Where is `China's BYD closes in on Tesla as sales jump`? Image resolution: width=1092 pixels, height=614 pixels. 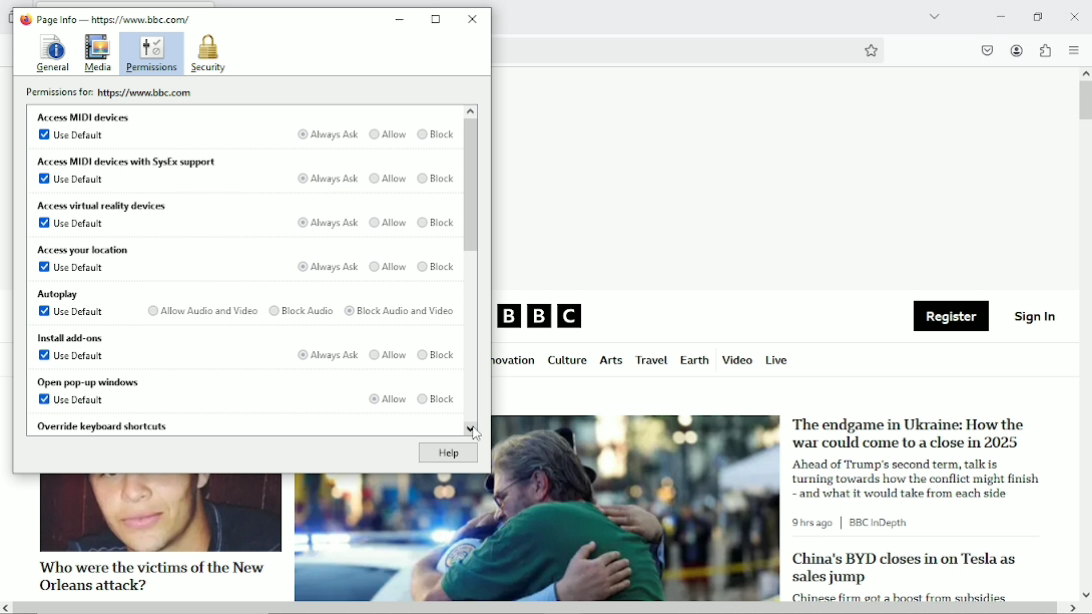
China's BYD closes in on Tesla as sales jump is located at coordinates (904, 568).